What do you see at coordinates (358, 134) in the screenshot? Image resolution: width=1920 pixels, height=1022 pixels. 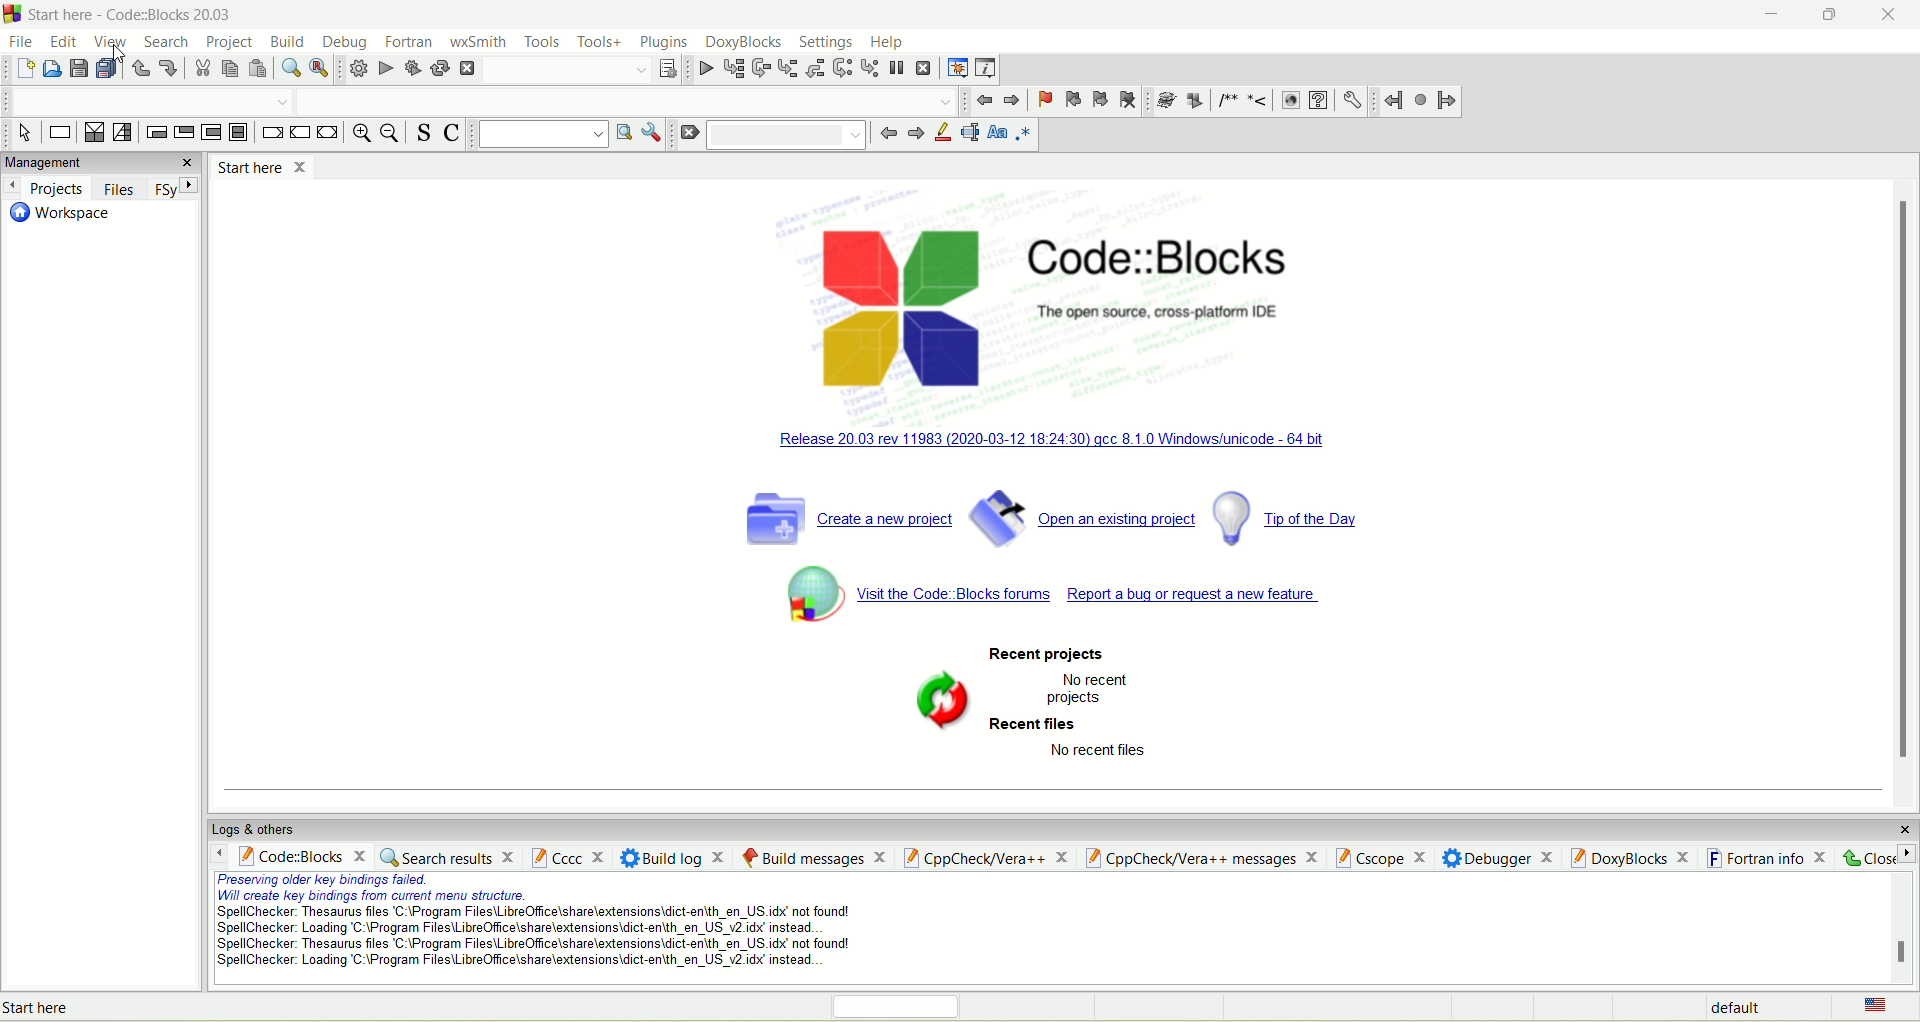 I see `zoom in` at bounding box center [358, 134].